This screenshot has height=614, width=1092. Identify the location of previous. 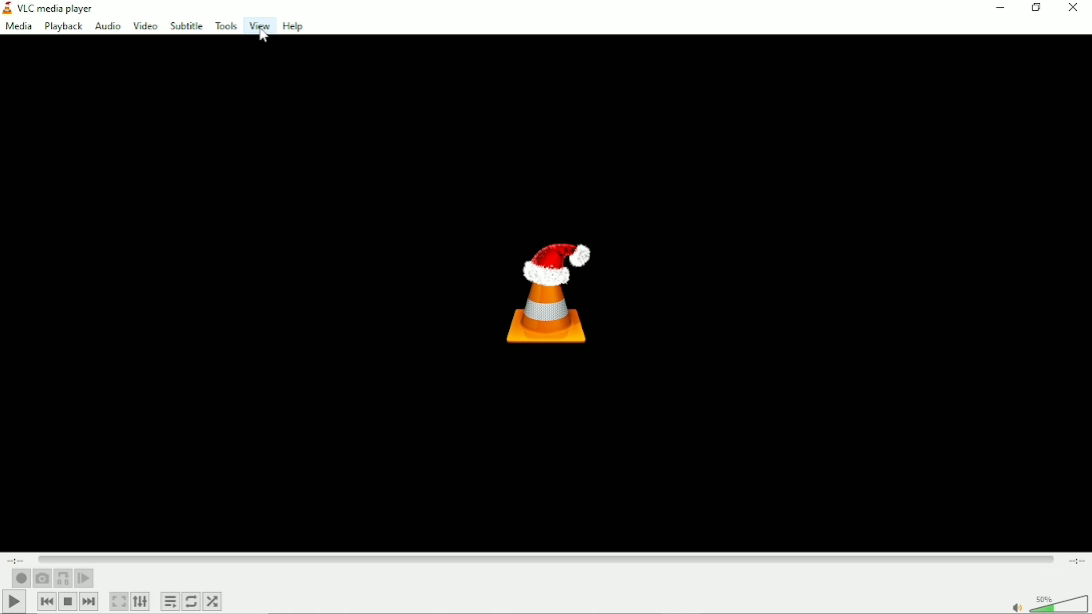
(46, 601).